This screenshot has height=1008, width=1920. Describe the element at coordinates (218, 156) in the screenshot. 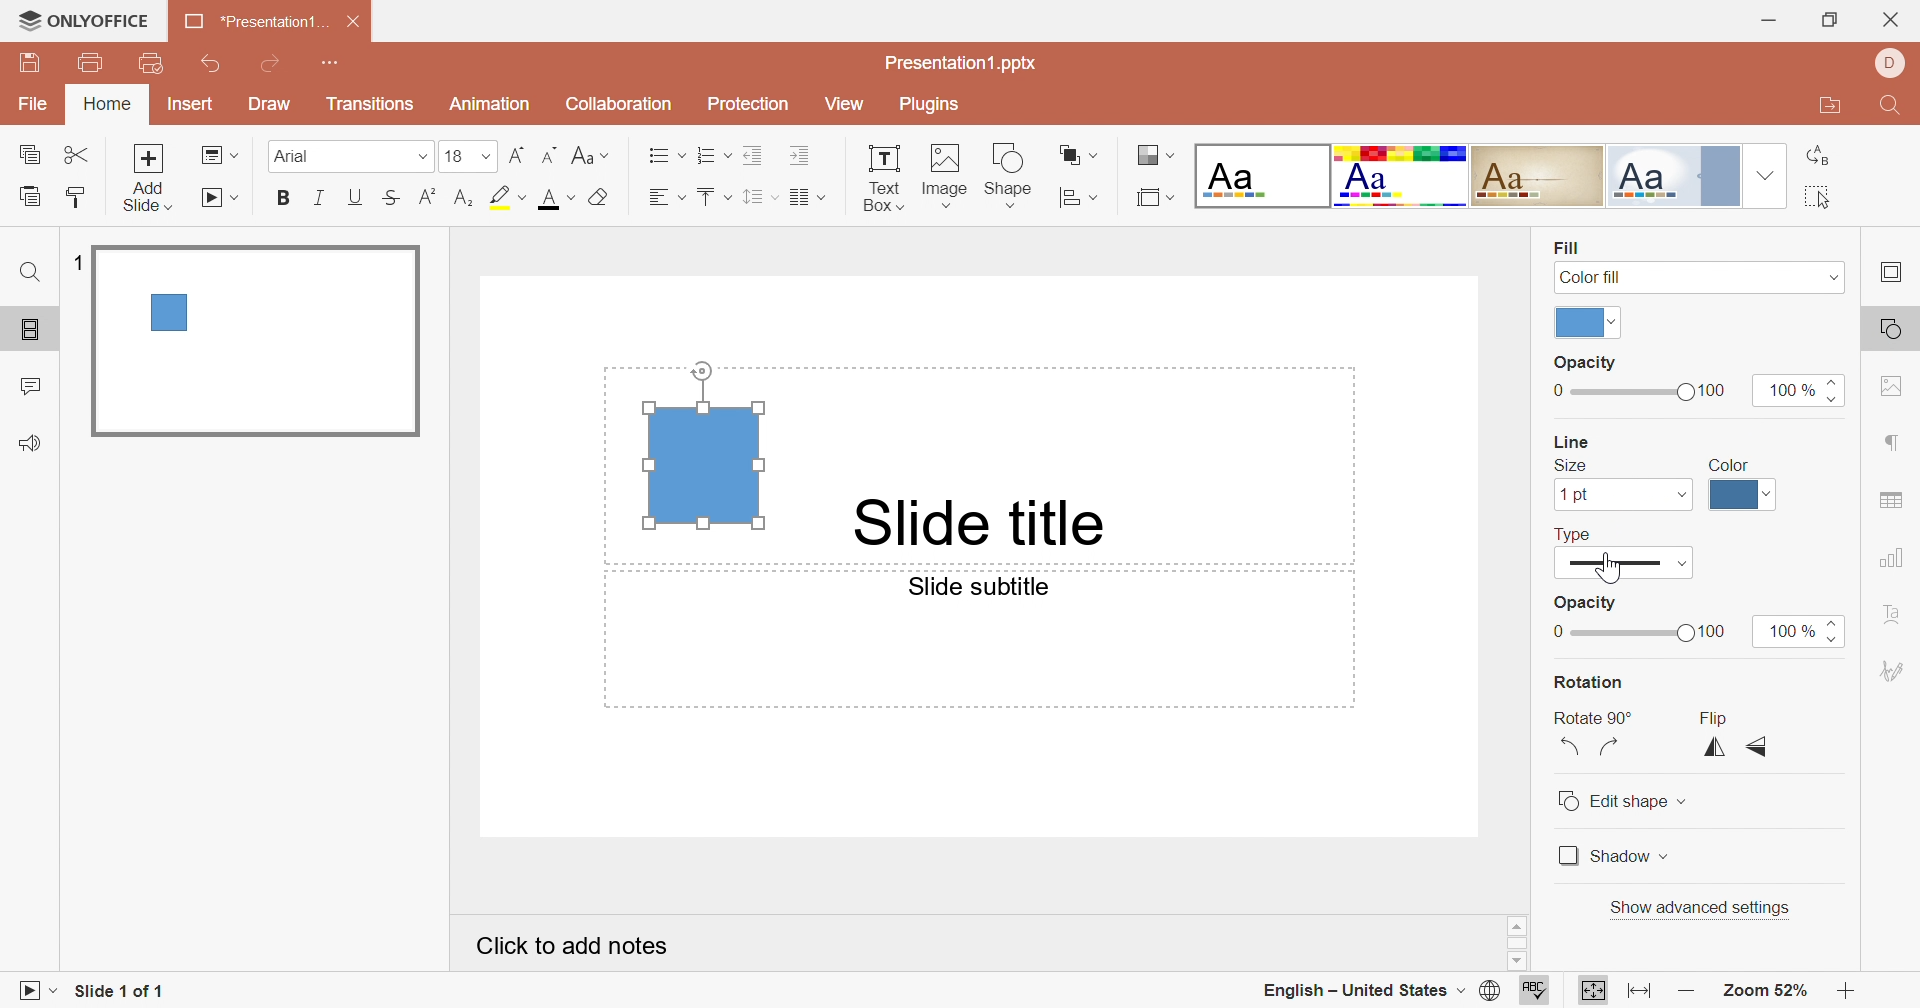

I see `Change slide layout` at that location.